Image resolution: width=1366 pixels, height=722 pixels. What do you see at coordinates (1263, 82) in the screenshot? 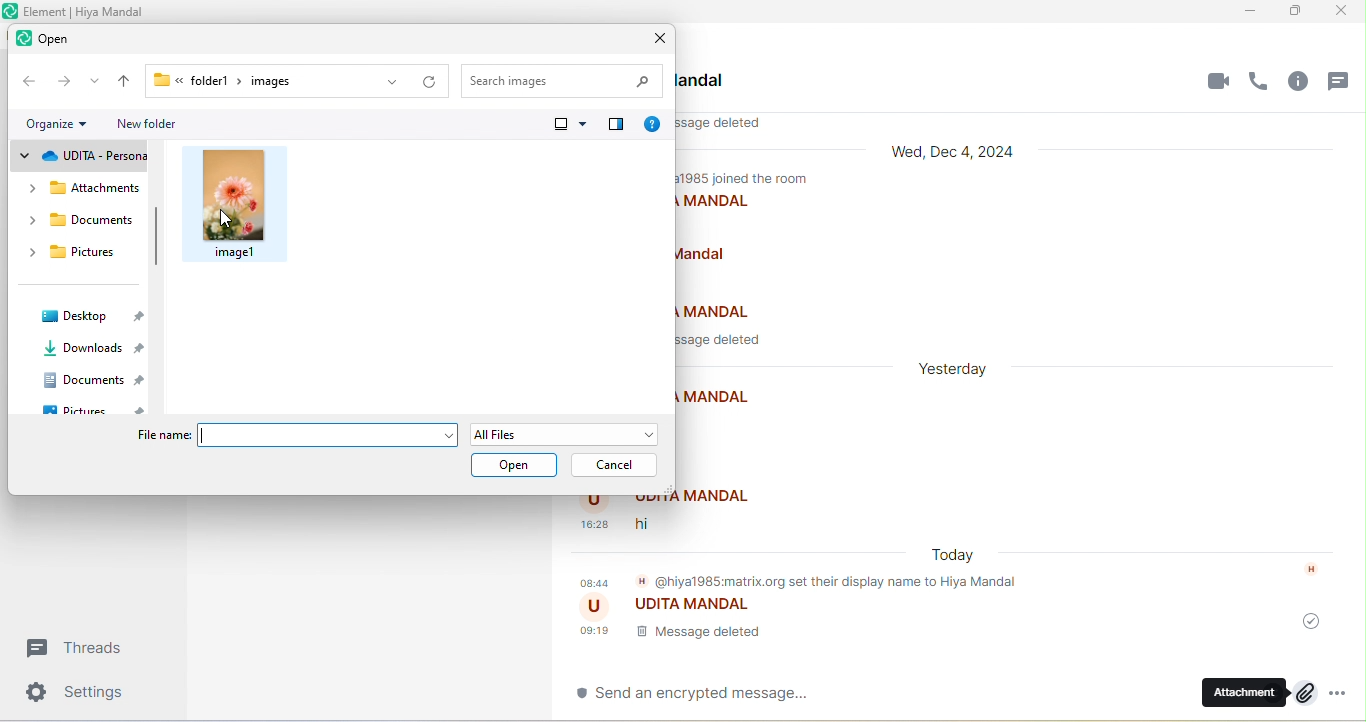
I see `voice call` at bounding box center [1263, 82].